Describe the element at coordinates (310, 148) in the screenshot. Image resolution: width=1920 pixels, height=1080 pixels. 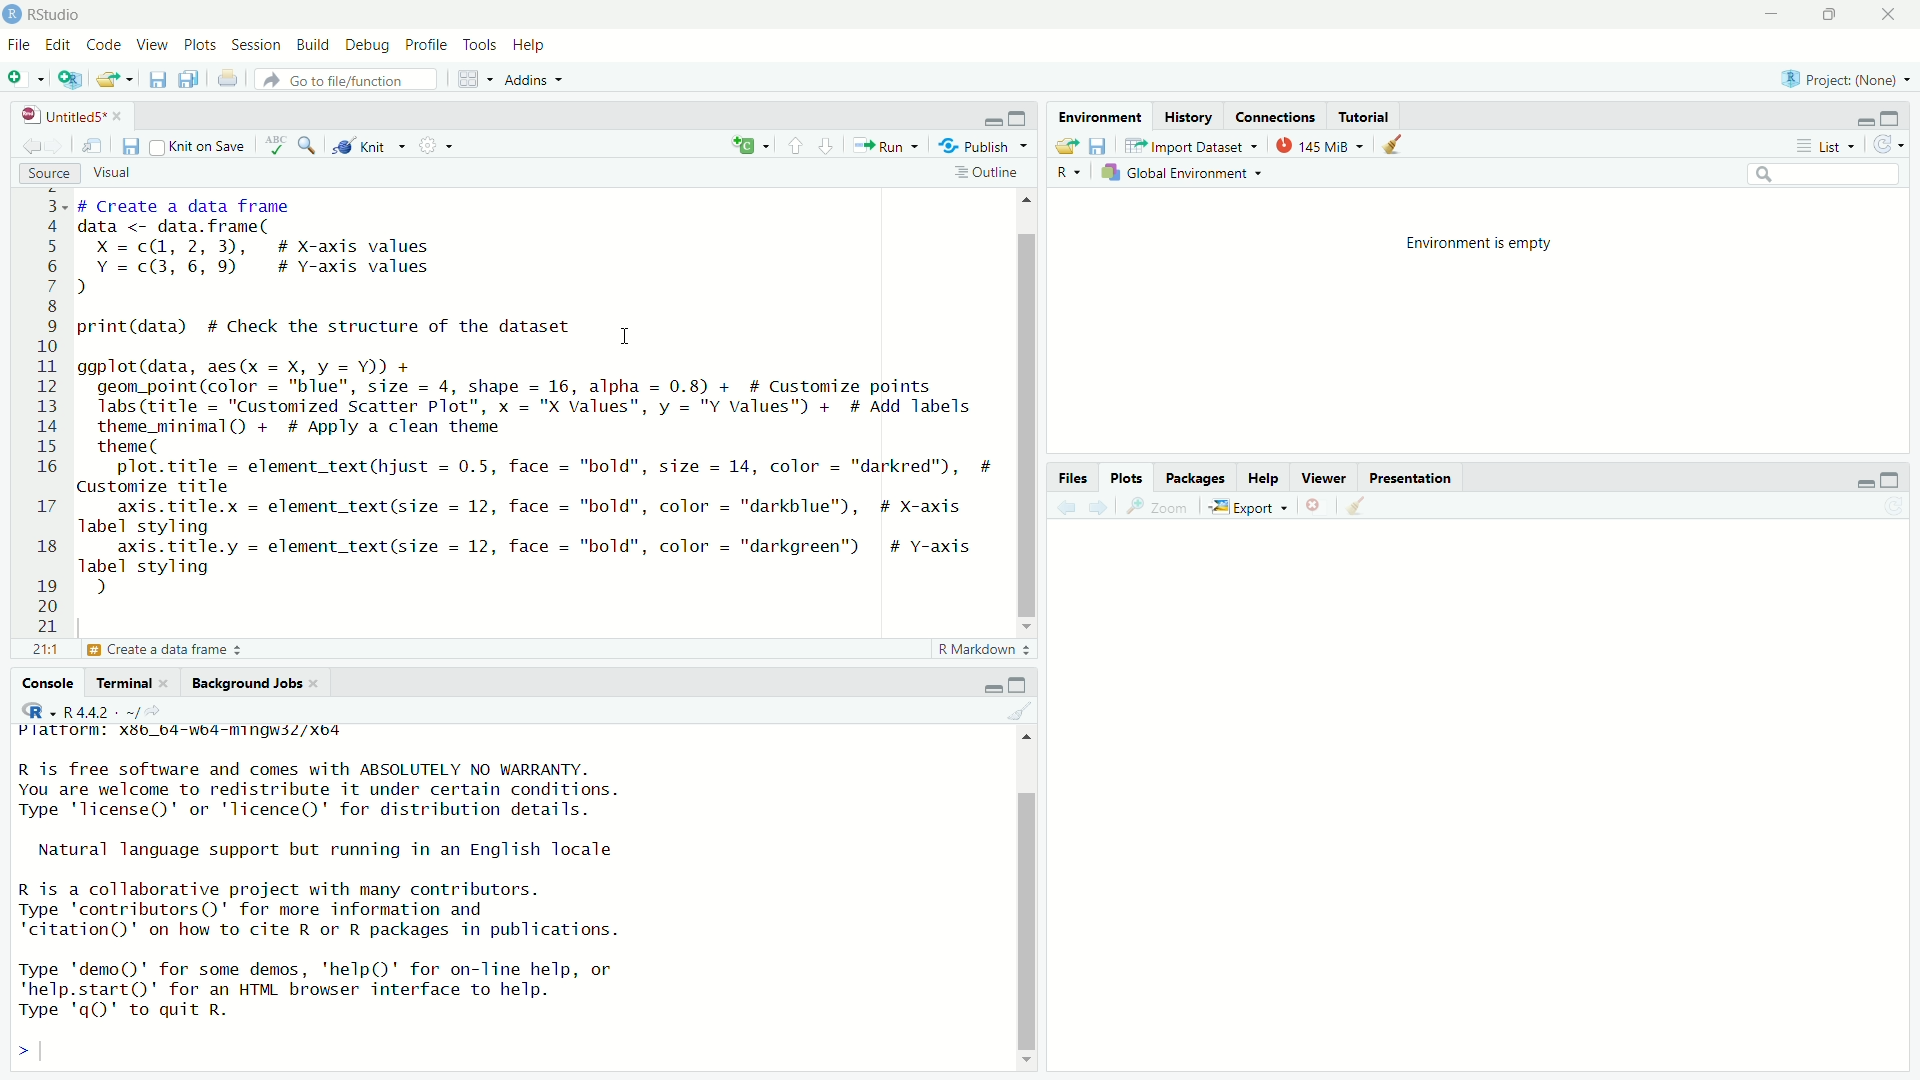
I see `Find/replace` at that location.